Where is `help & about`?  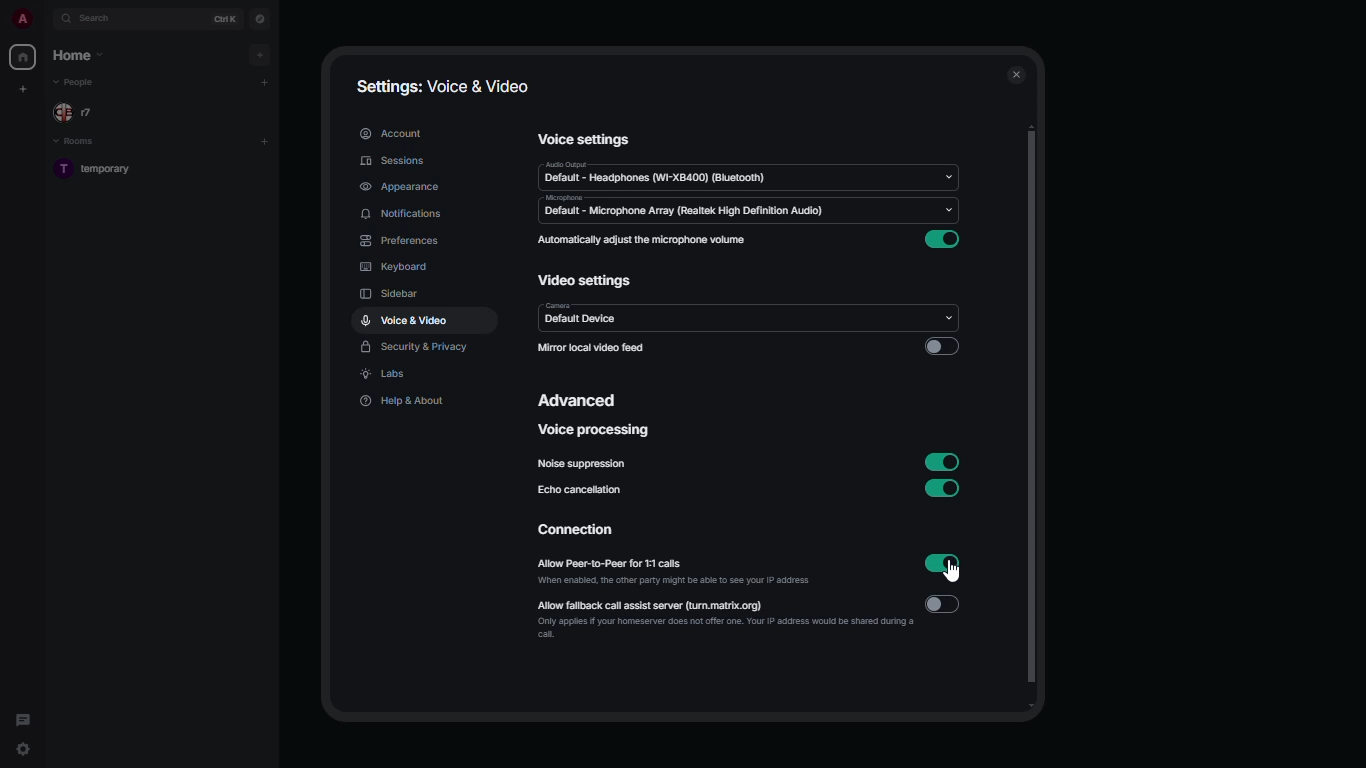
help & about is located at coordinates (401, 400).